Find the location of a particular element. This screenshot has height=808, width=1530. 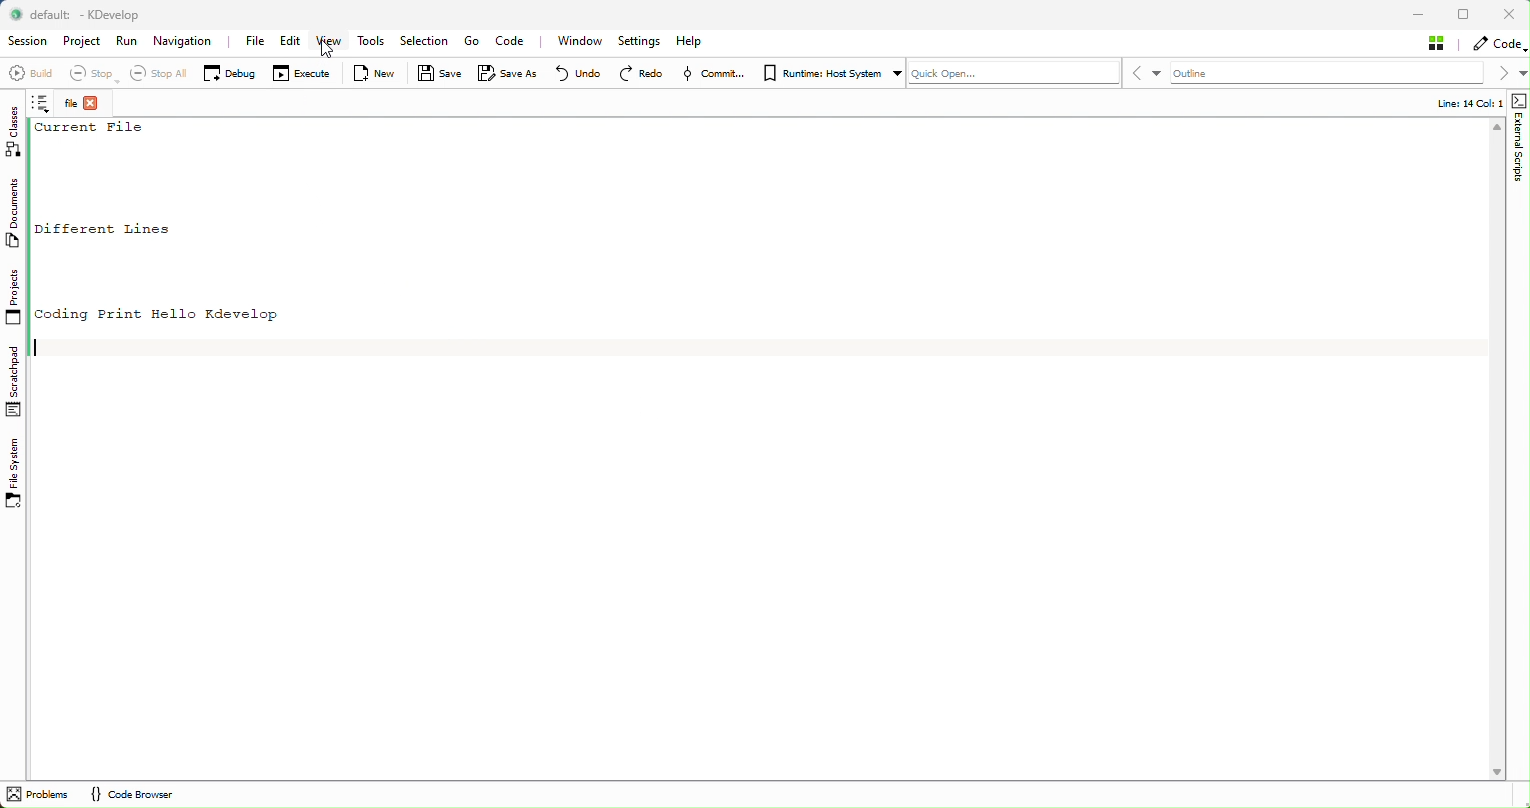

Save as is located at coordinates (506, 75).